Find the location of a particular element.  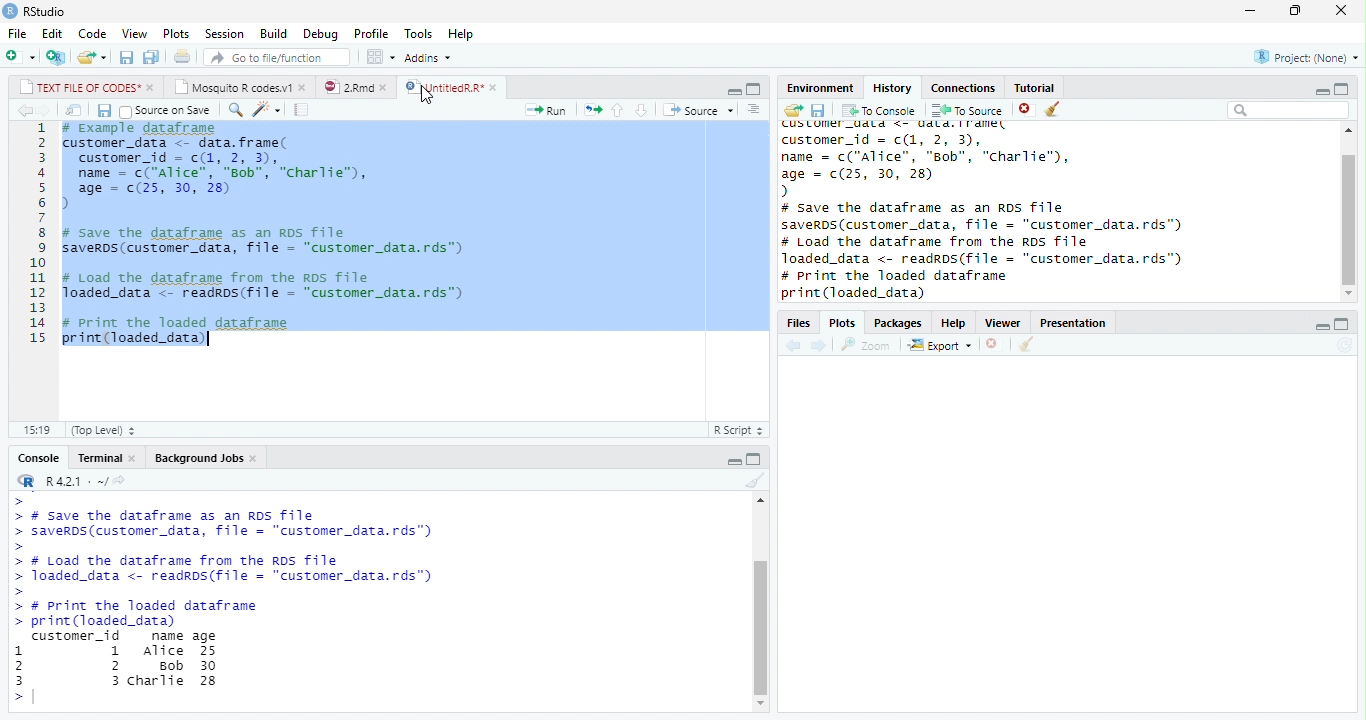

new project is located at coordinates (57, 57).